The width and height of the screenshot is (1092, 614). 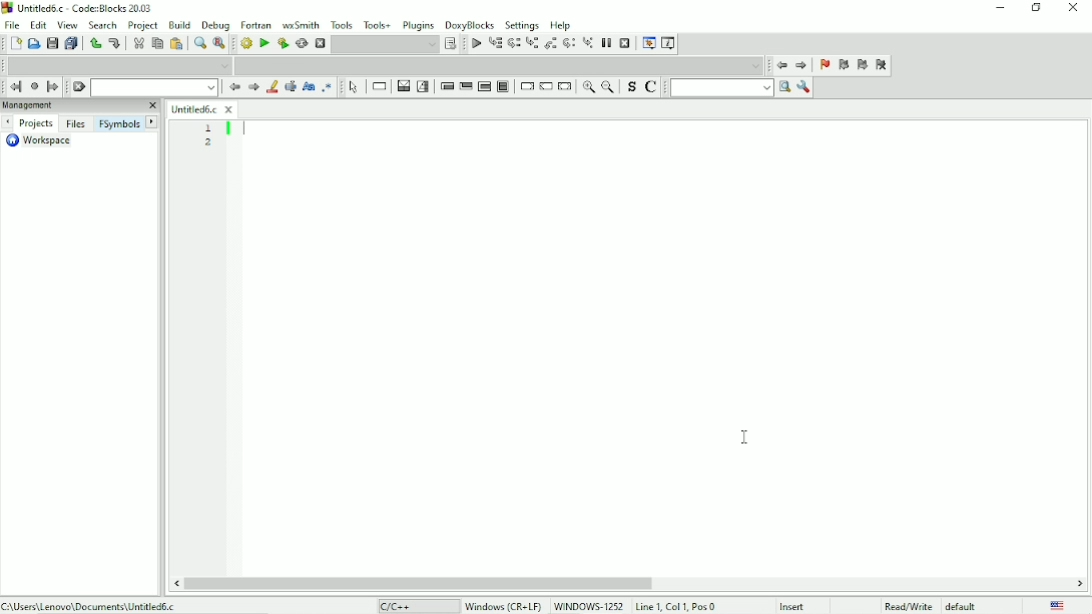 I want to click on File, so click(x=14, y=25).